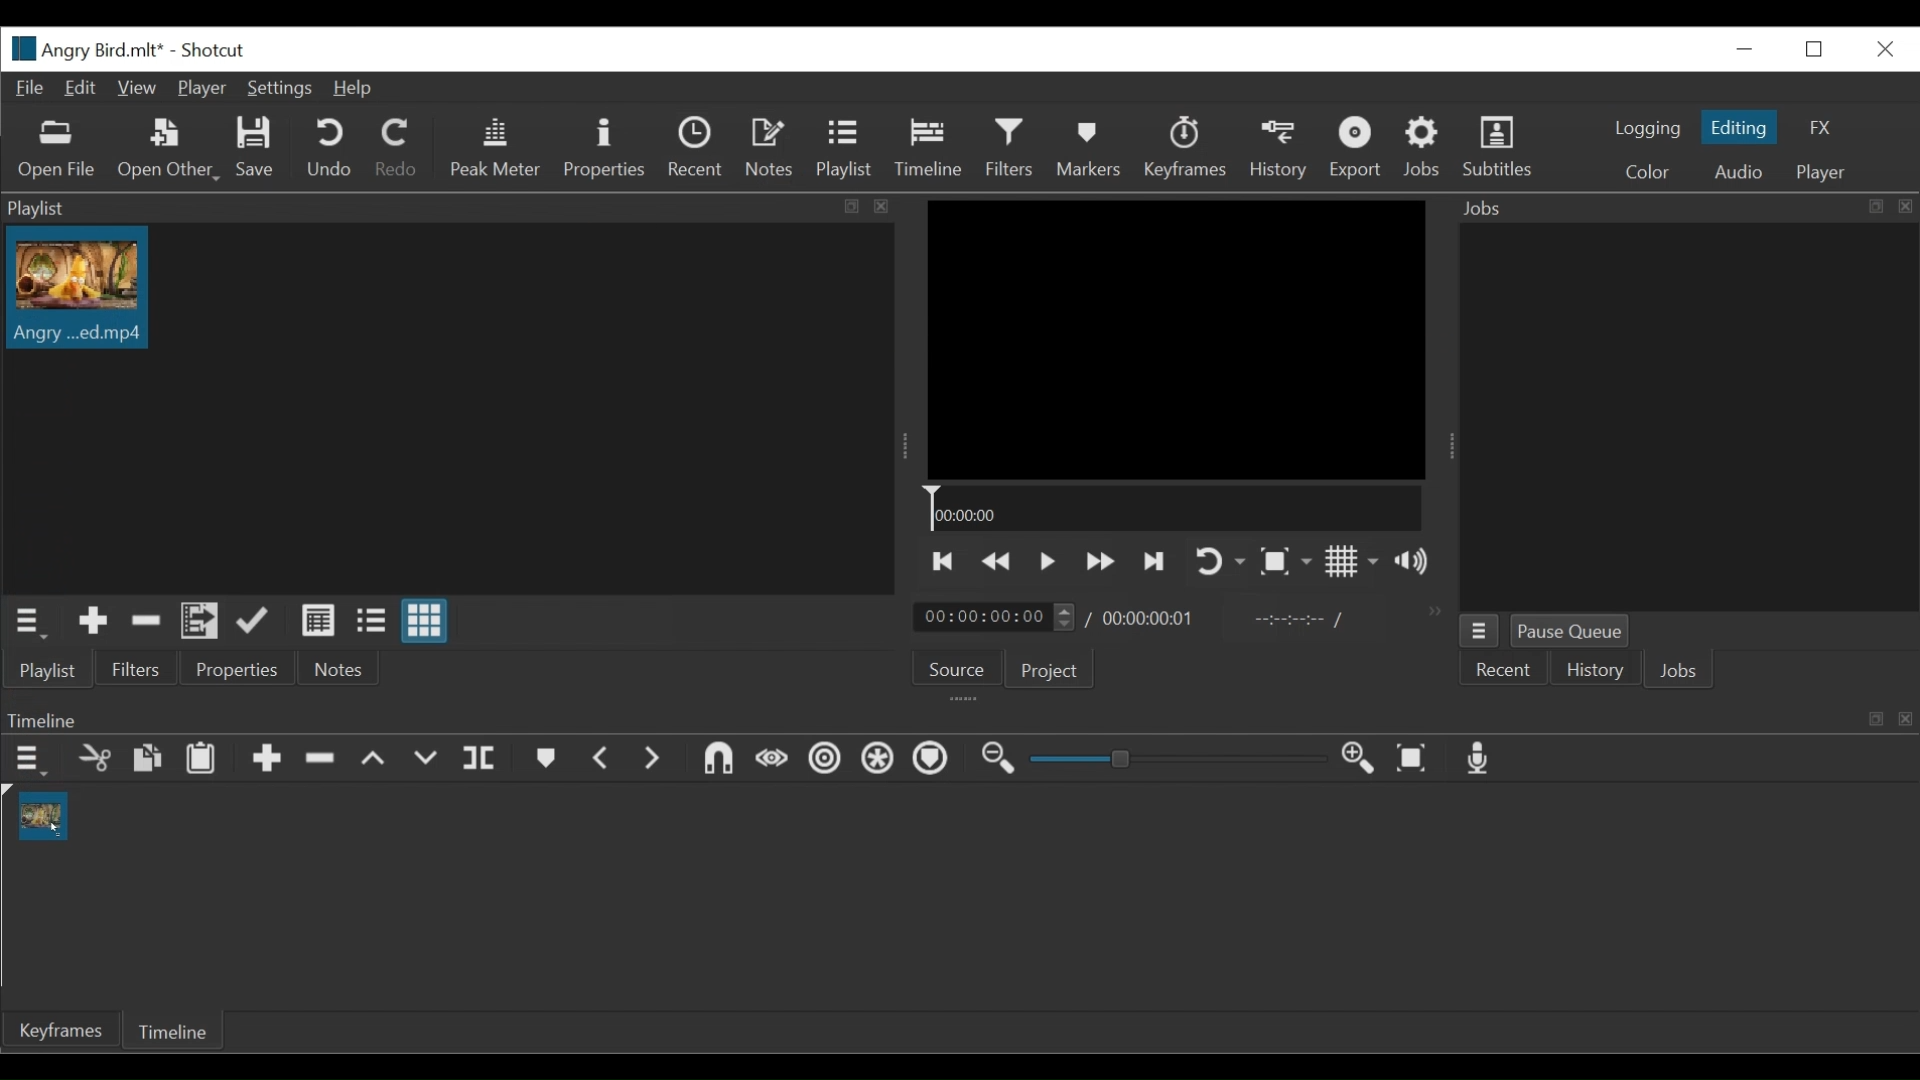  Describe the element at coordinates (1502, 670) in the screenshot. I see `Recent` at that location.